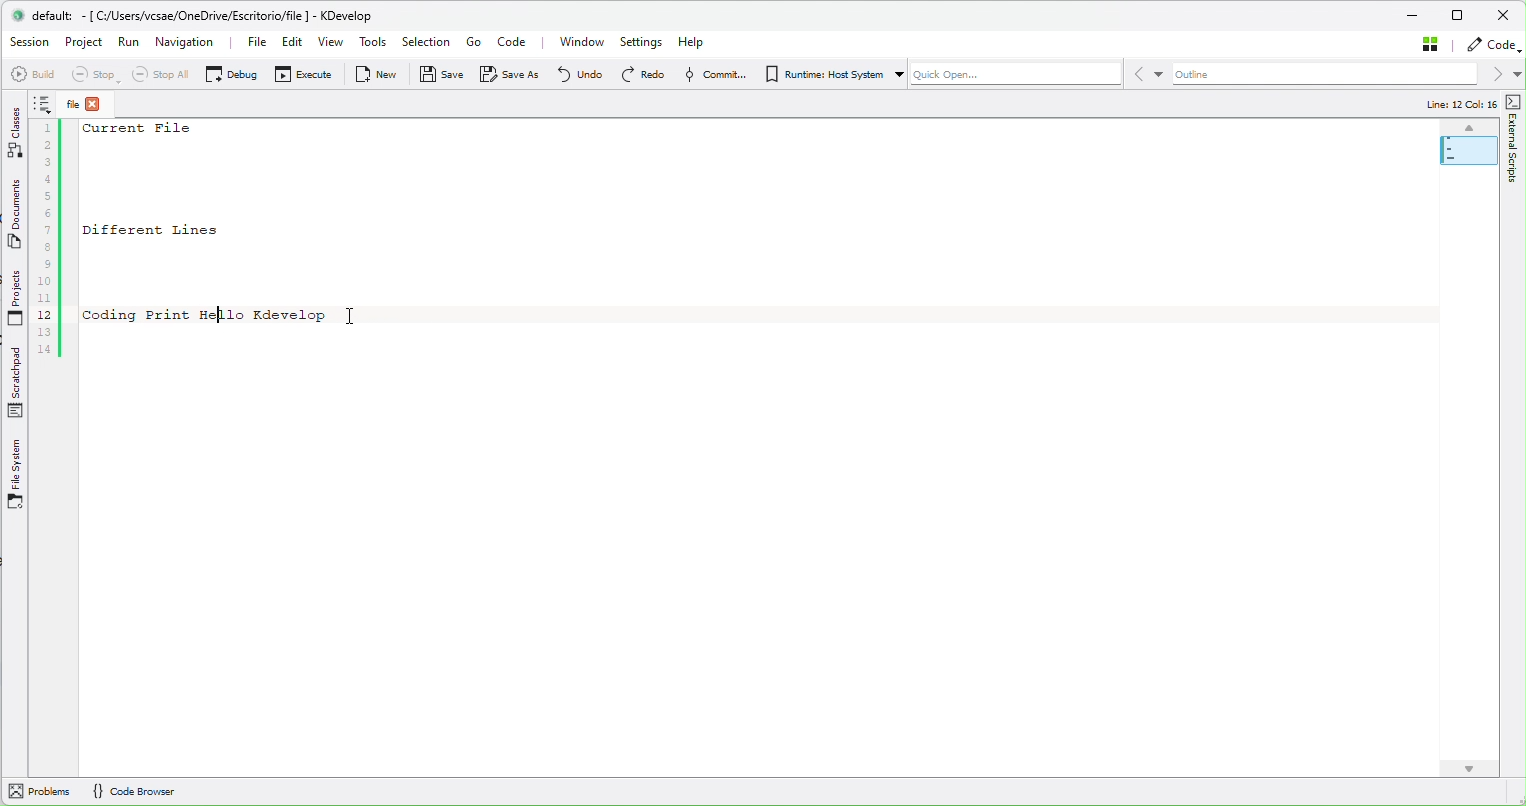 This screenshot has height=806, width=1526. I want to click on Stash, so click(1426, 47).